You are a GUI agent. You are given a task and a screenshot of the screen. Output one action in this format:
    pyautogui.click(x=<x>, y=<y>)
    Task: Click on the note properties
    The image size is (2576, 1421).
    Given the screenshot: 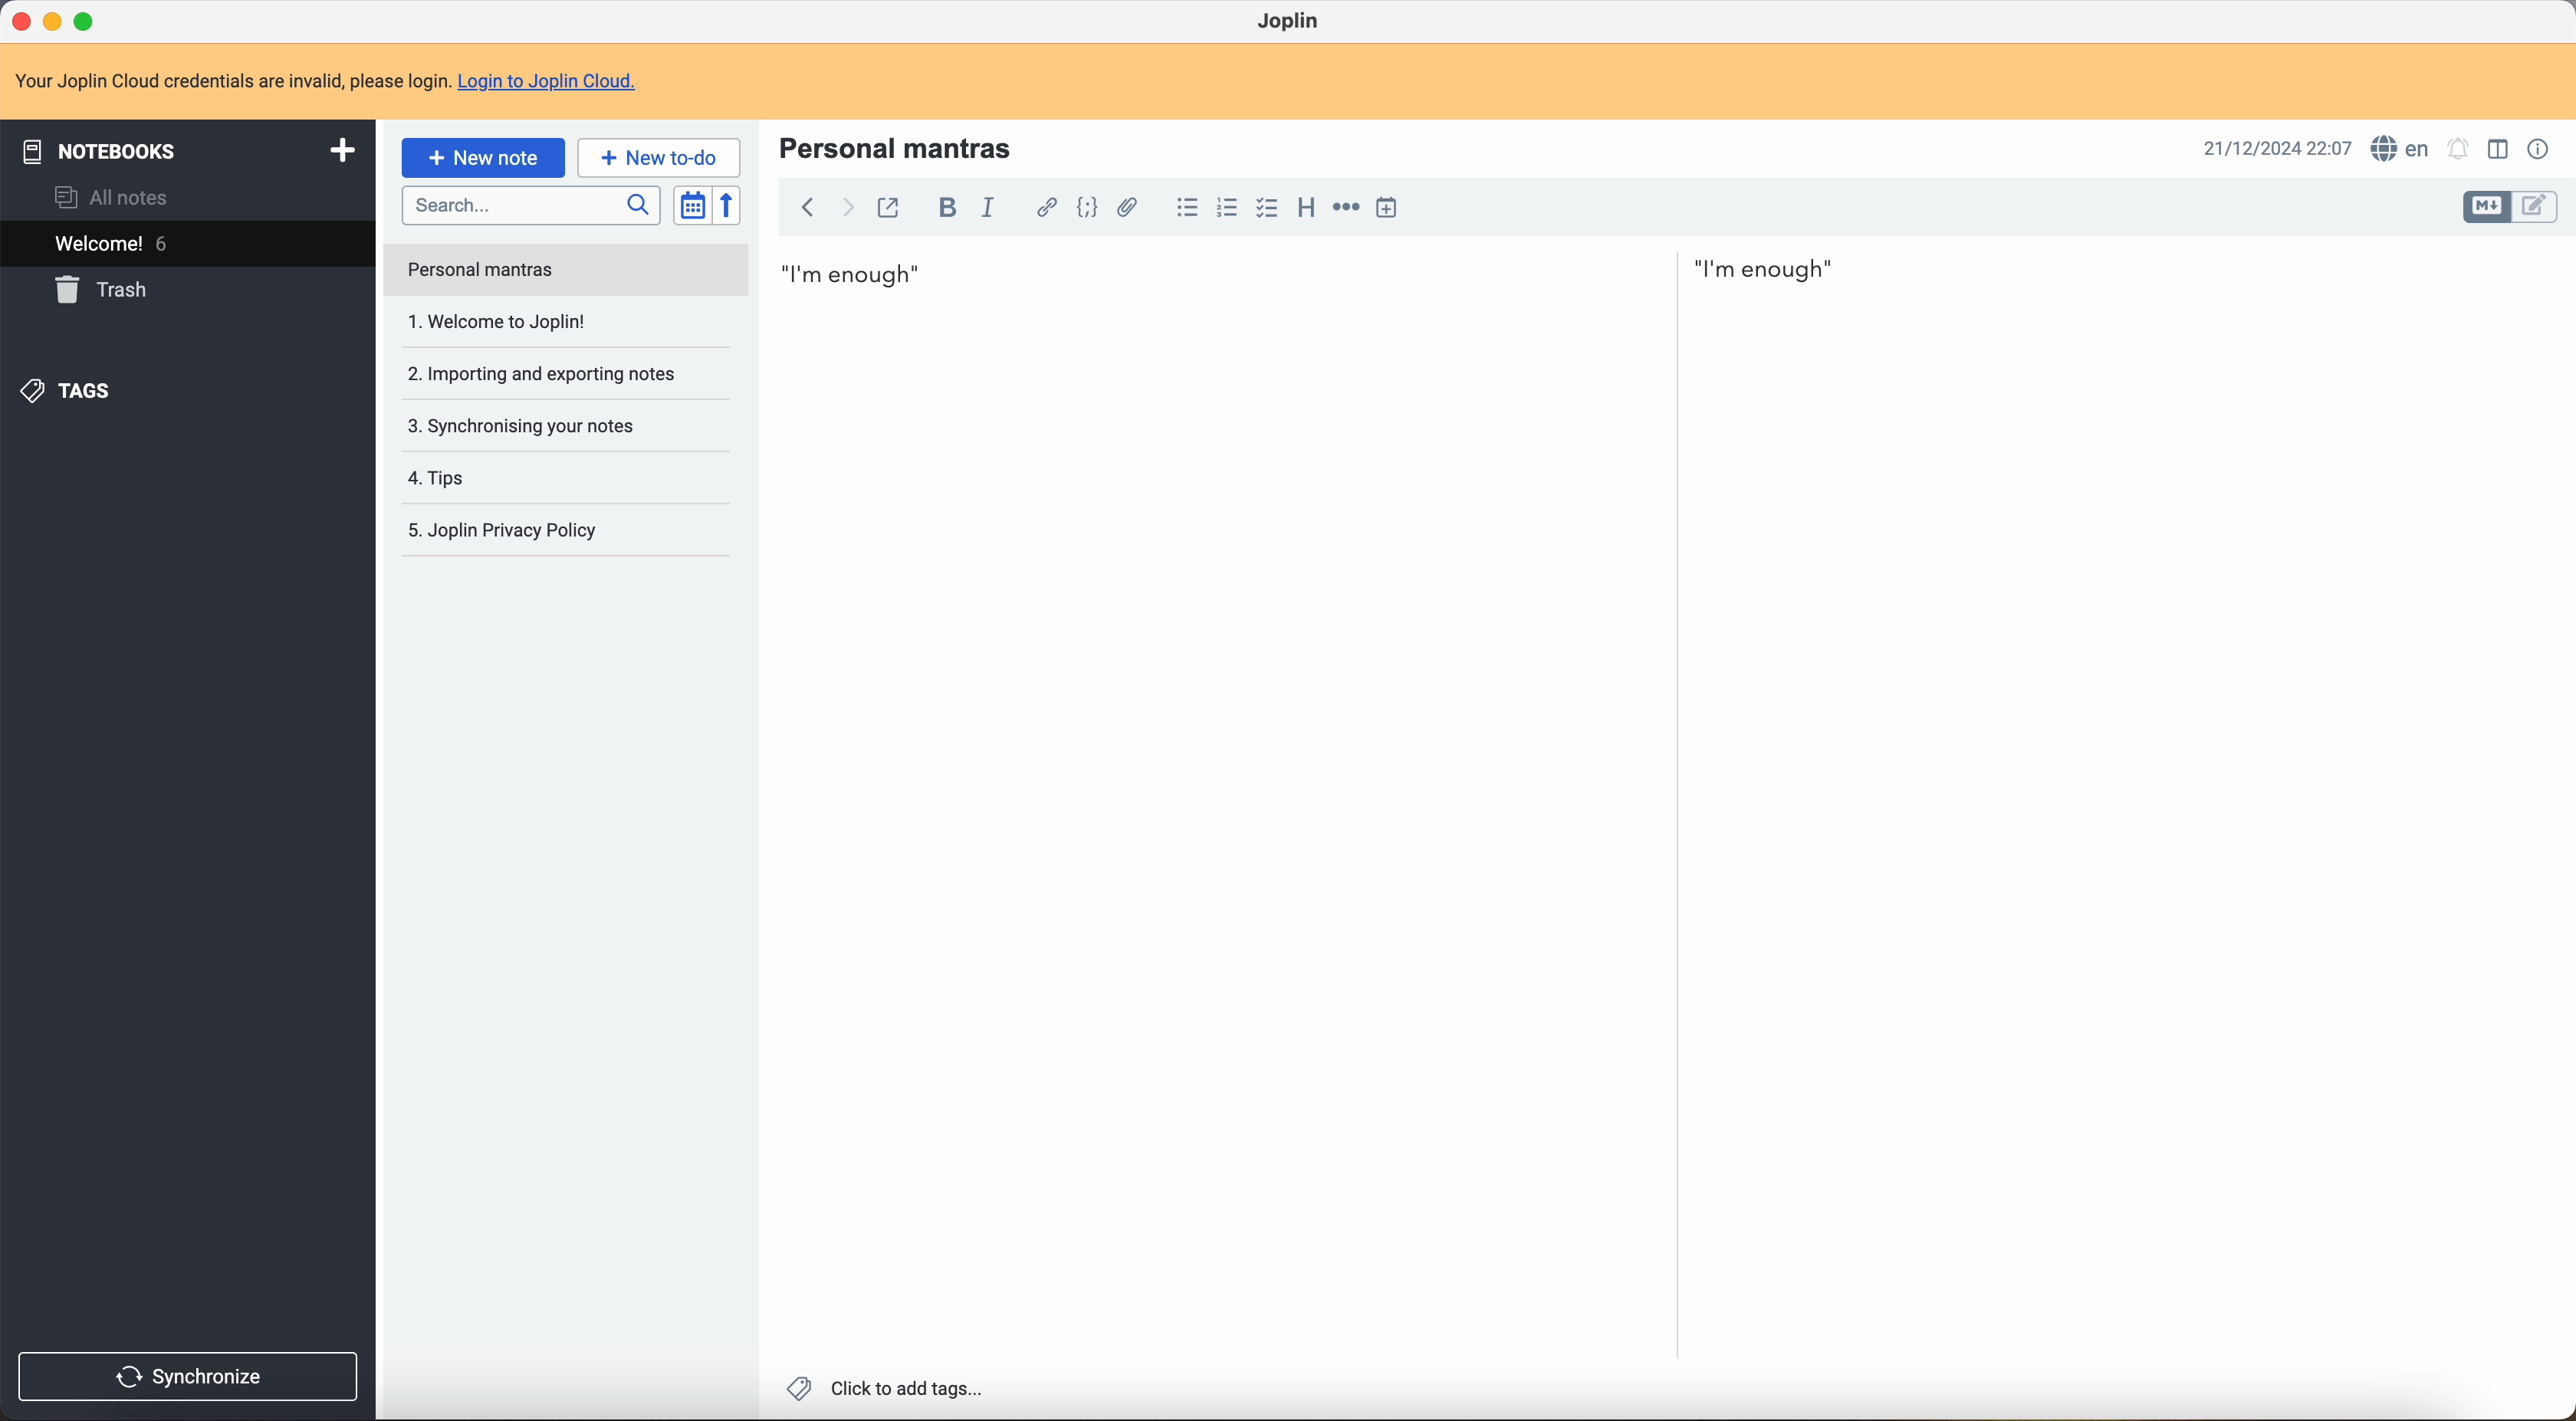 What is the action you would take?
    pyautogui.click(x=2539, y=150)
    